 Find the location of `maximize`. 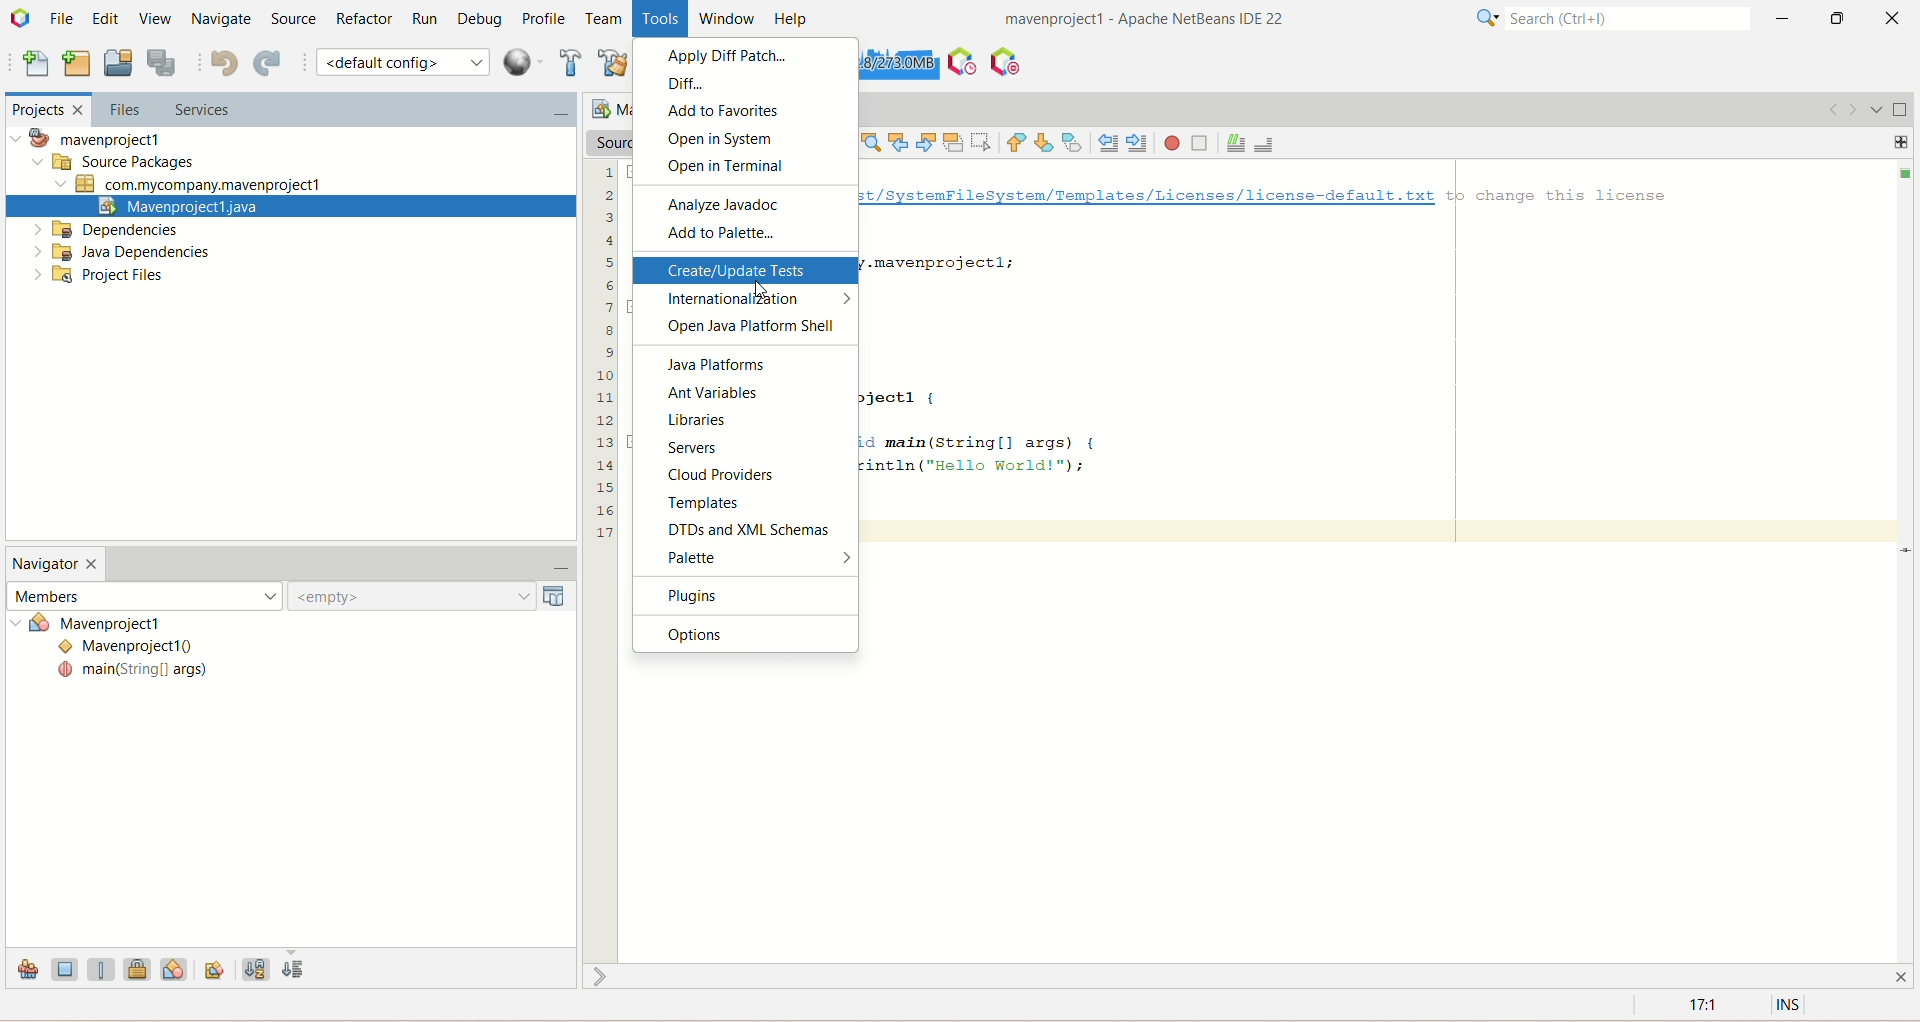

maximize is located at coordinates (1901, 110).